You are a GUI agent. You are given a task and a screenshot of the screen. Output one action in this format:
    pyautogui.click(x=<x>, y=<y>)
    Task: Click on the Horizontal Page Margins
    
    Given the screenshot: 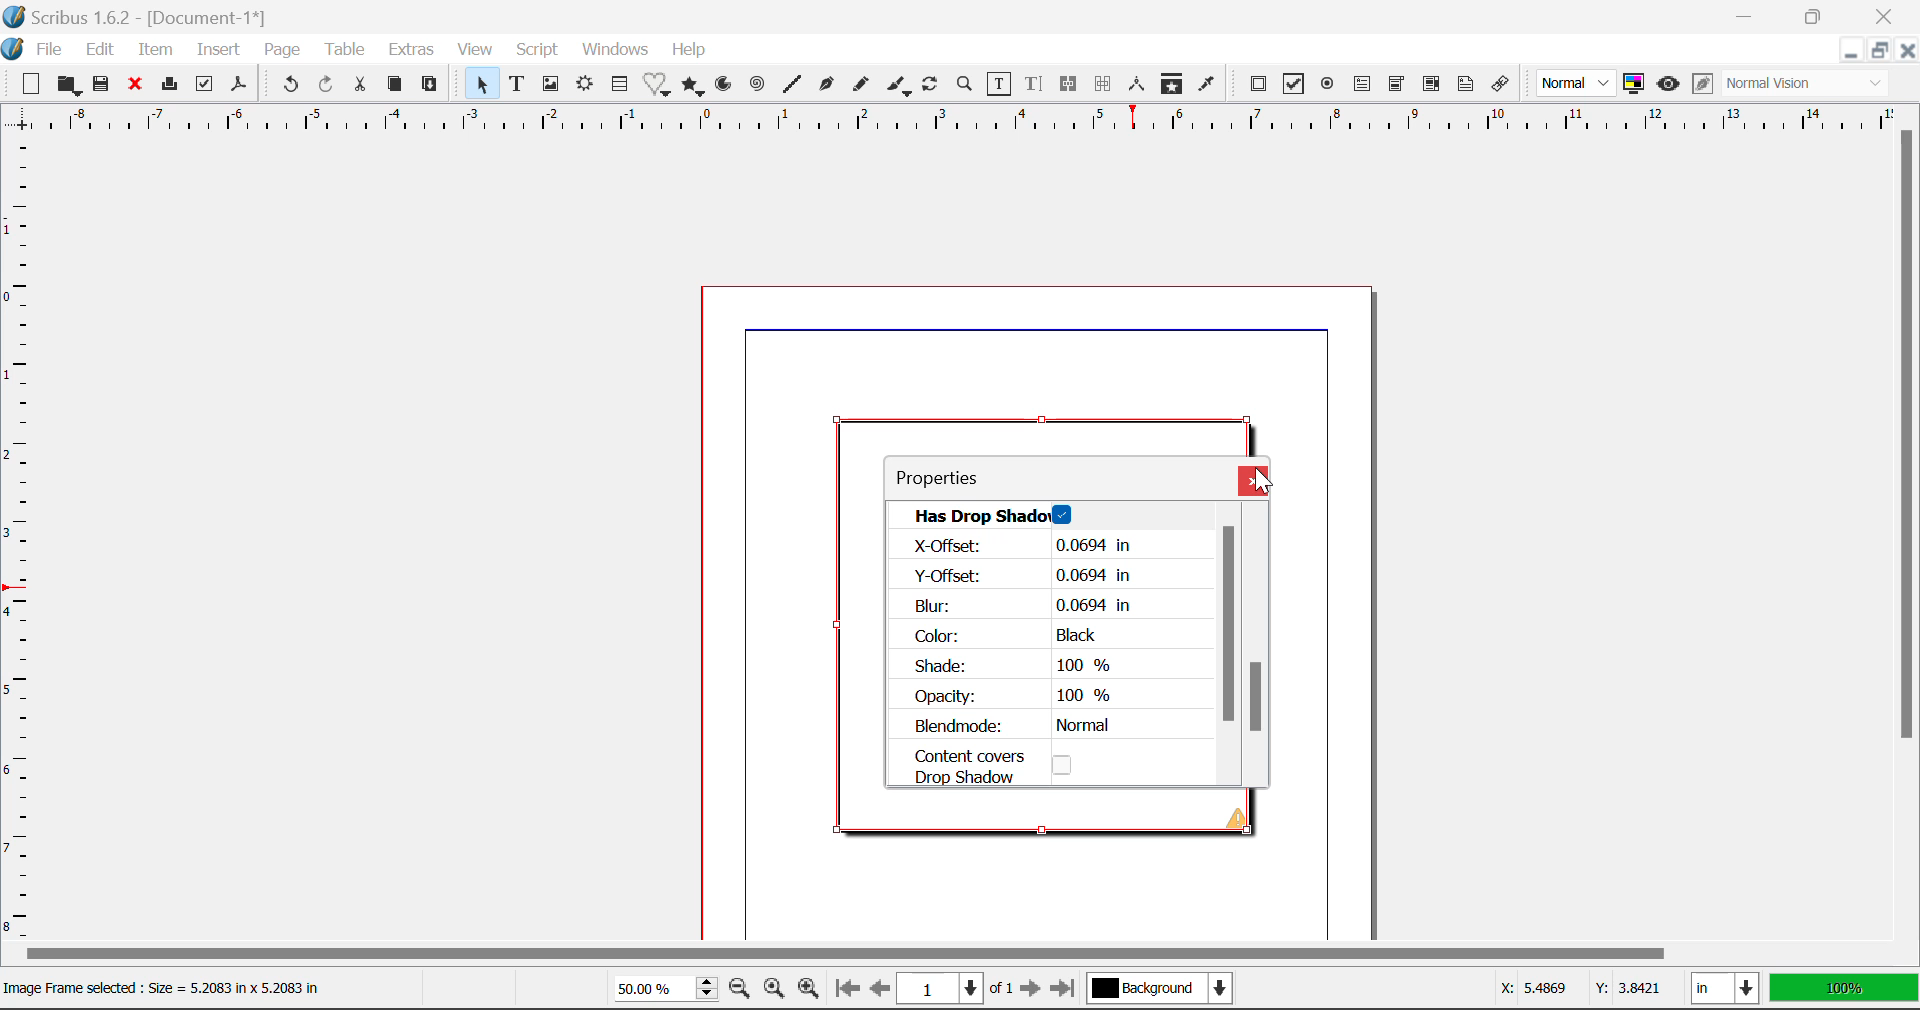 What is the action you would take?
    pyautogui.click(x=24, y=545)
    